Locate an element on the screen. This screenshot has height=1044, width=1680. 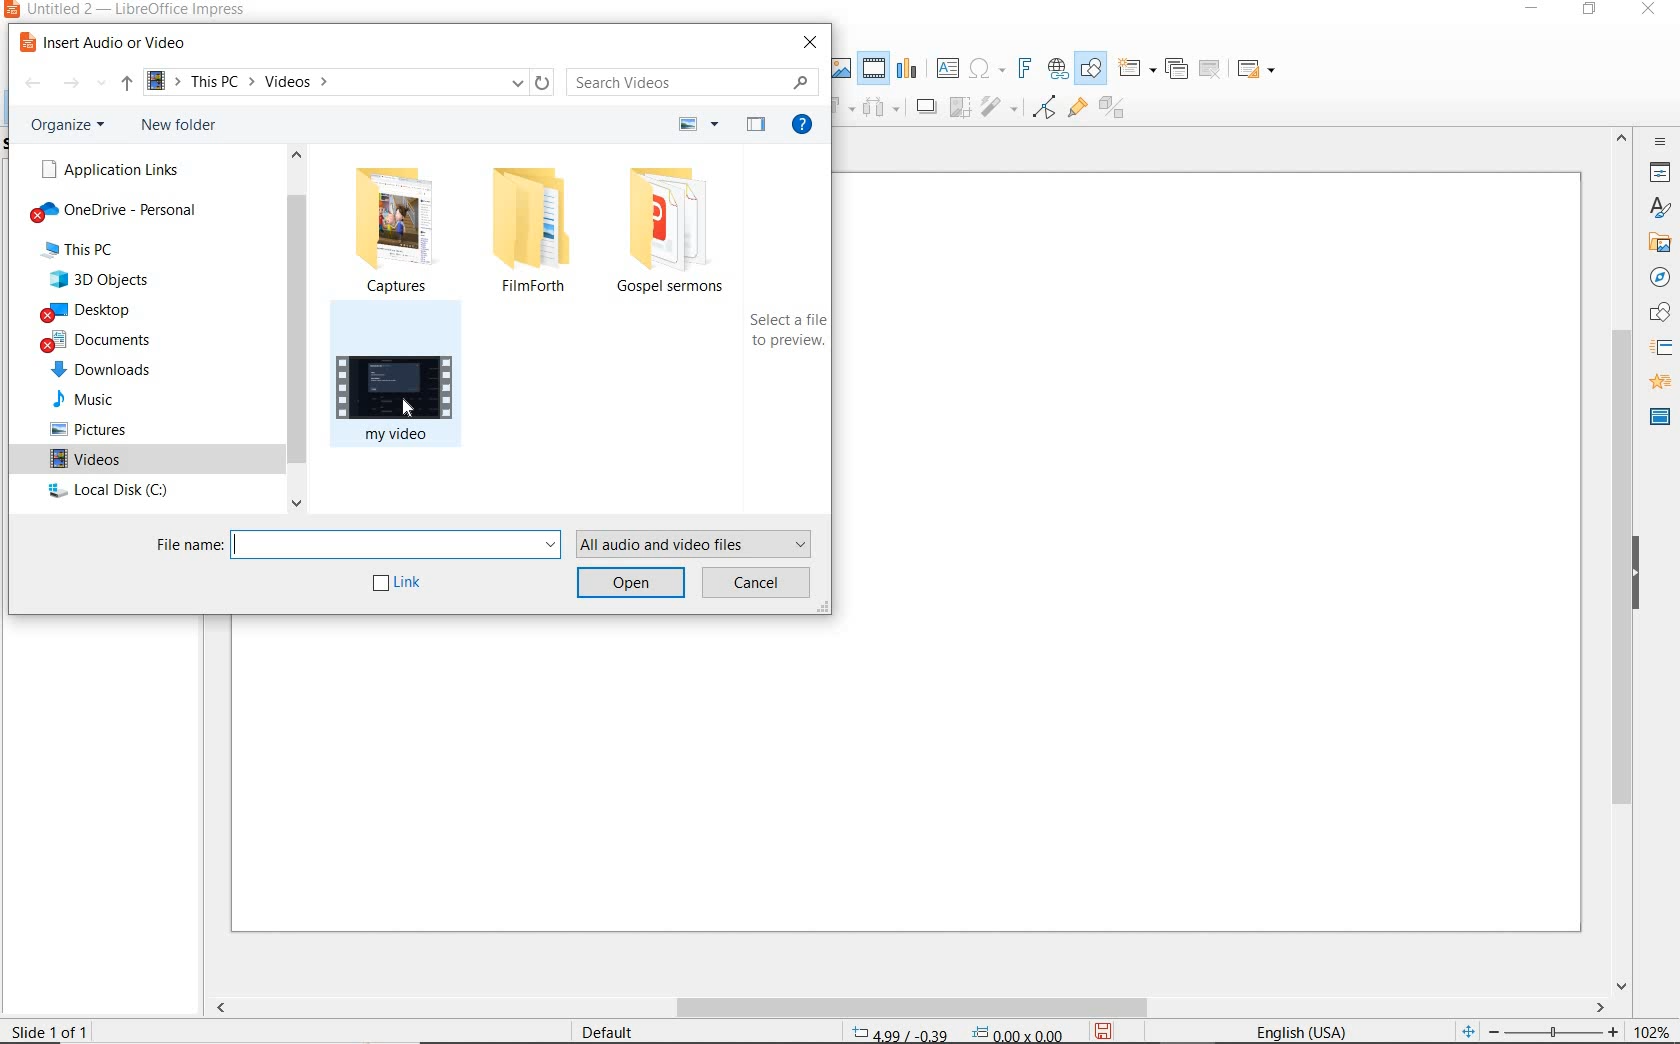
TOGGLE EXTRUSION is located at coordinates (1113, 109).